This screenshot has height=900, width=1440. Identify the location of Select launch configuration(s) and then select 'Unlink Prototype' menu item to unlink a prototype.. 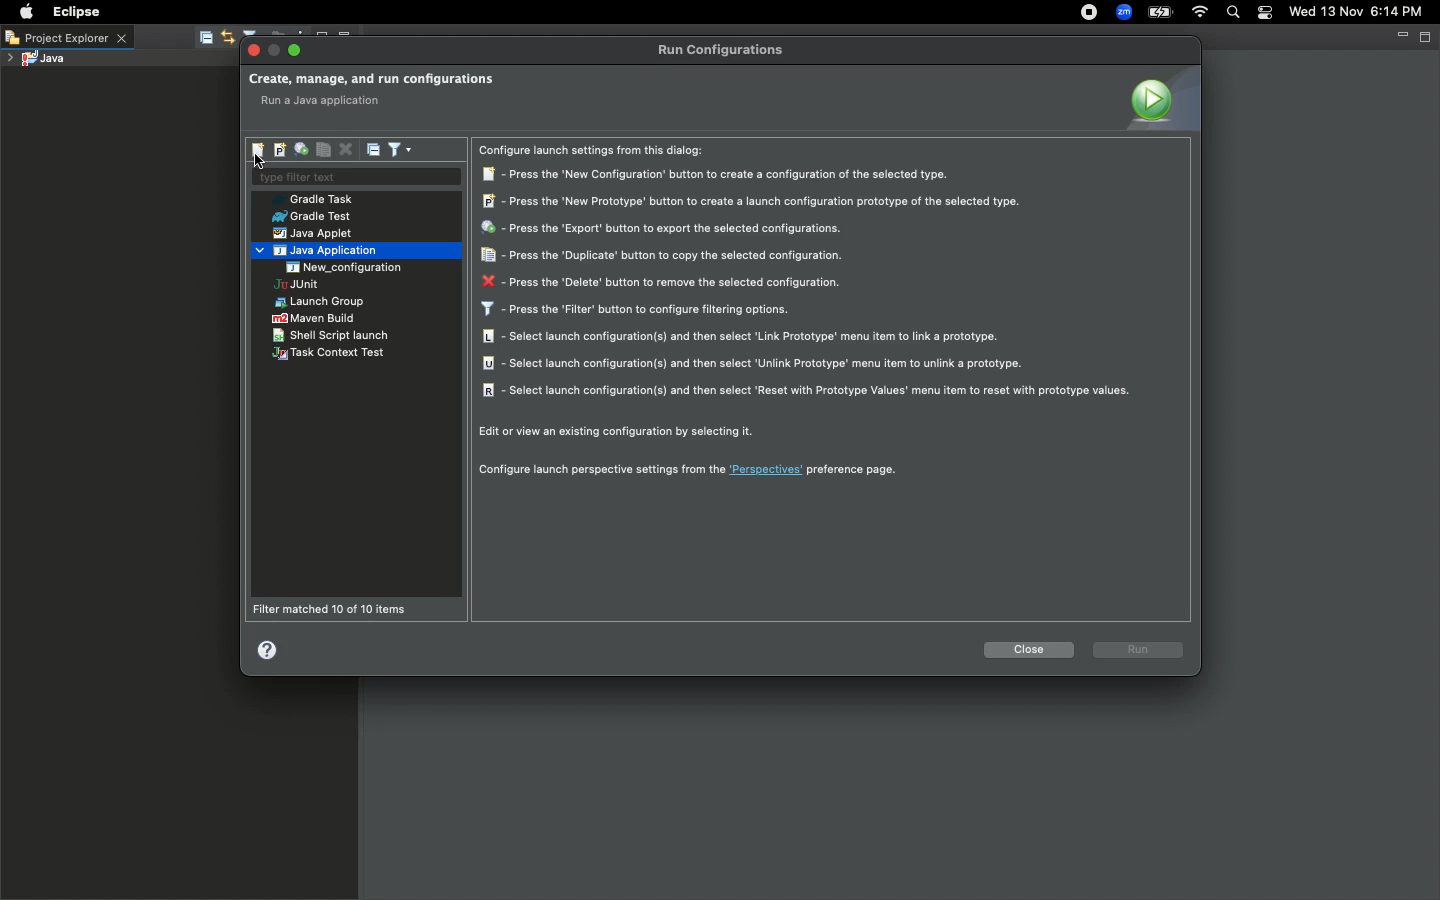
(755, 365).